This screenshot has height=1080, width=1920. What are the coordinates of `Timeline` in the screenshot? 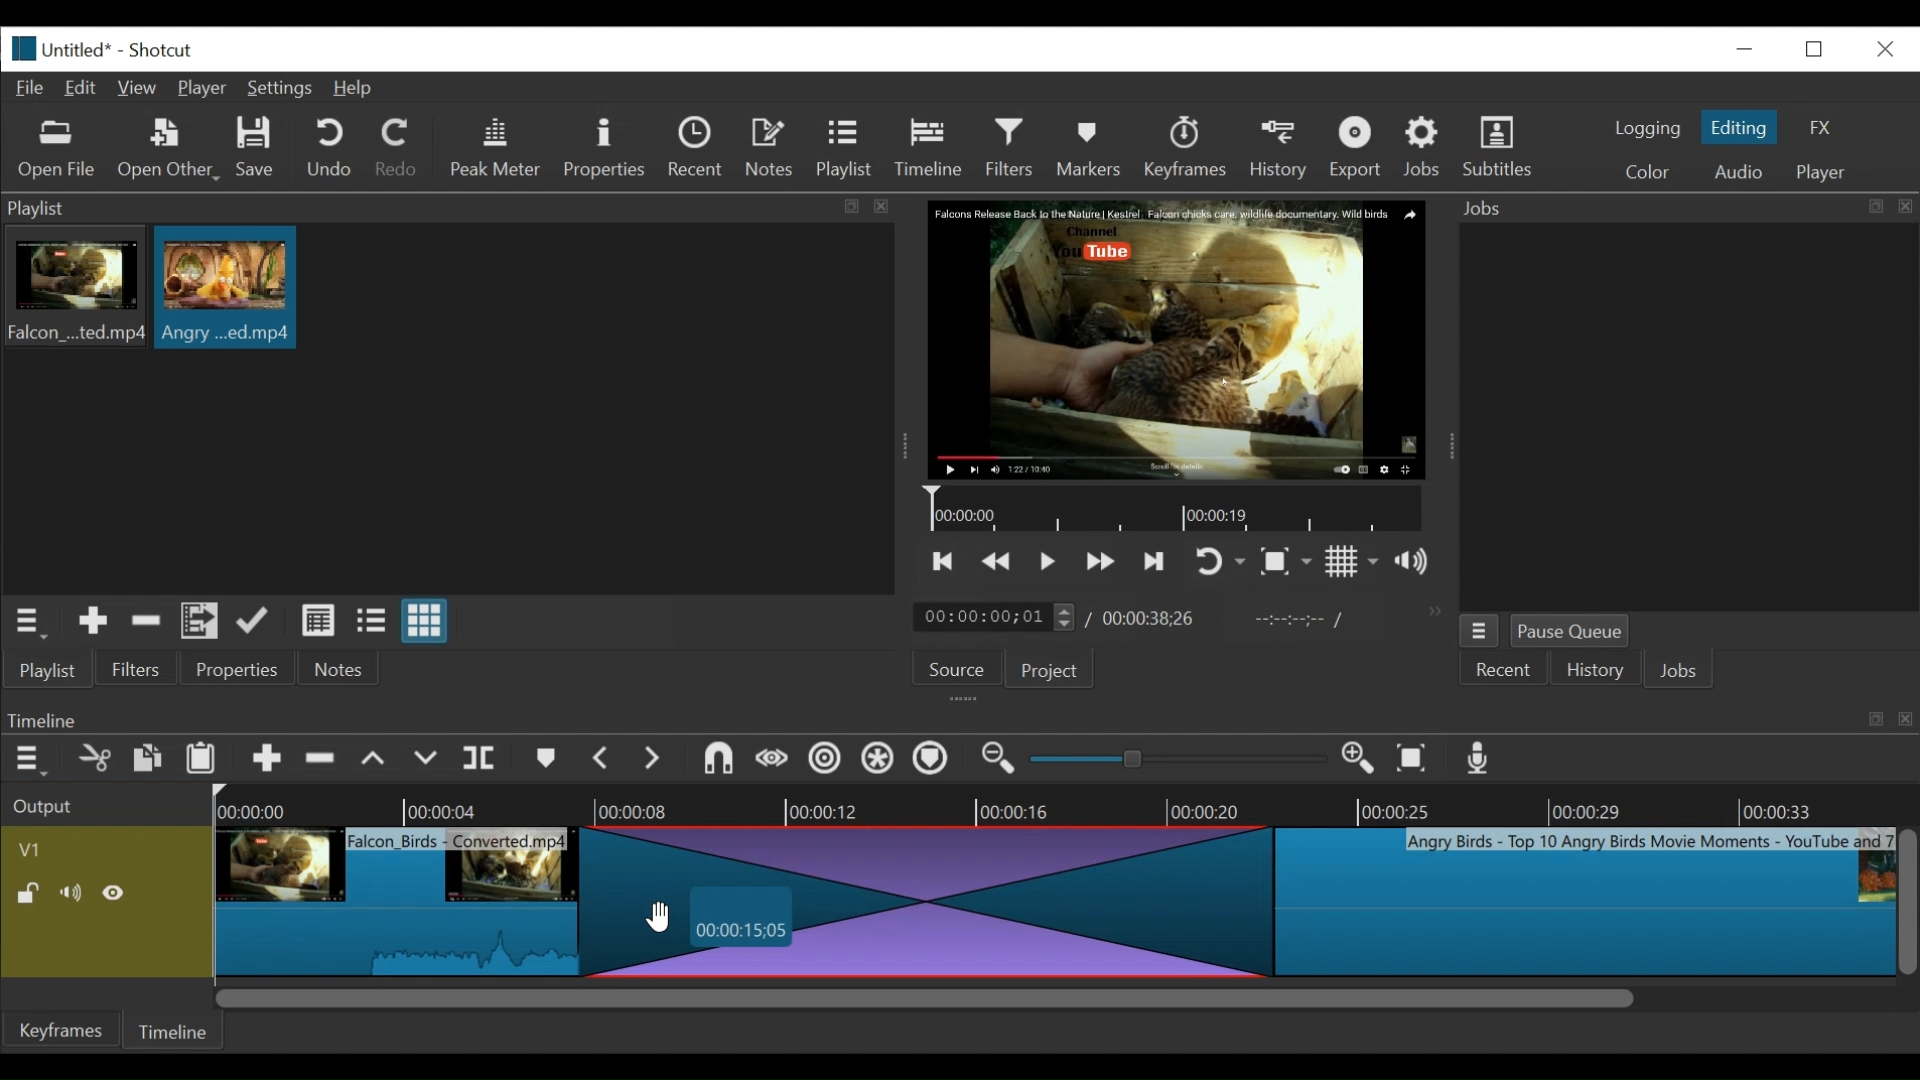 It's located at (177, 1028).